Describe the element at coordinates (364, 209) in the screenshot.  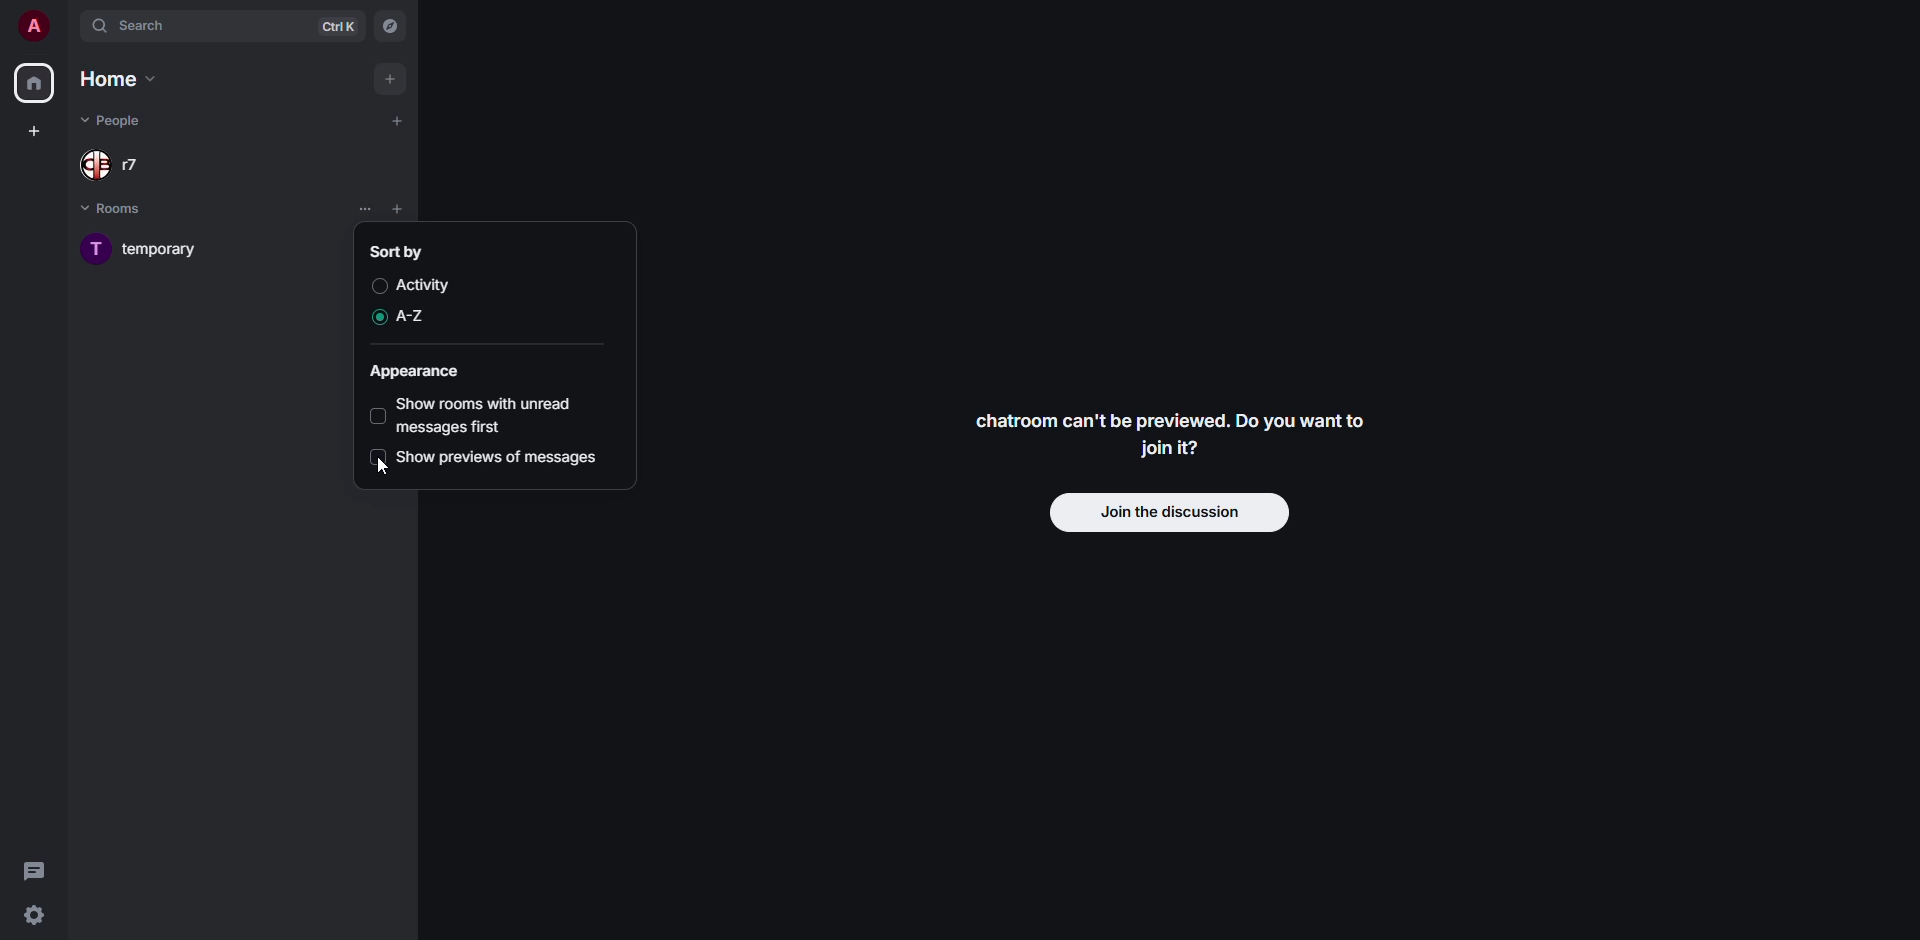
I see `list options` at that location.